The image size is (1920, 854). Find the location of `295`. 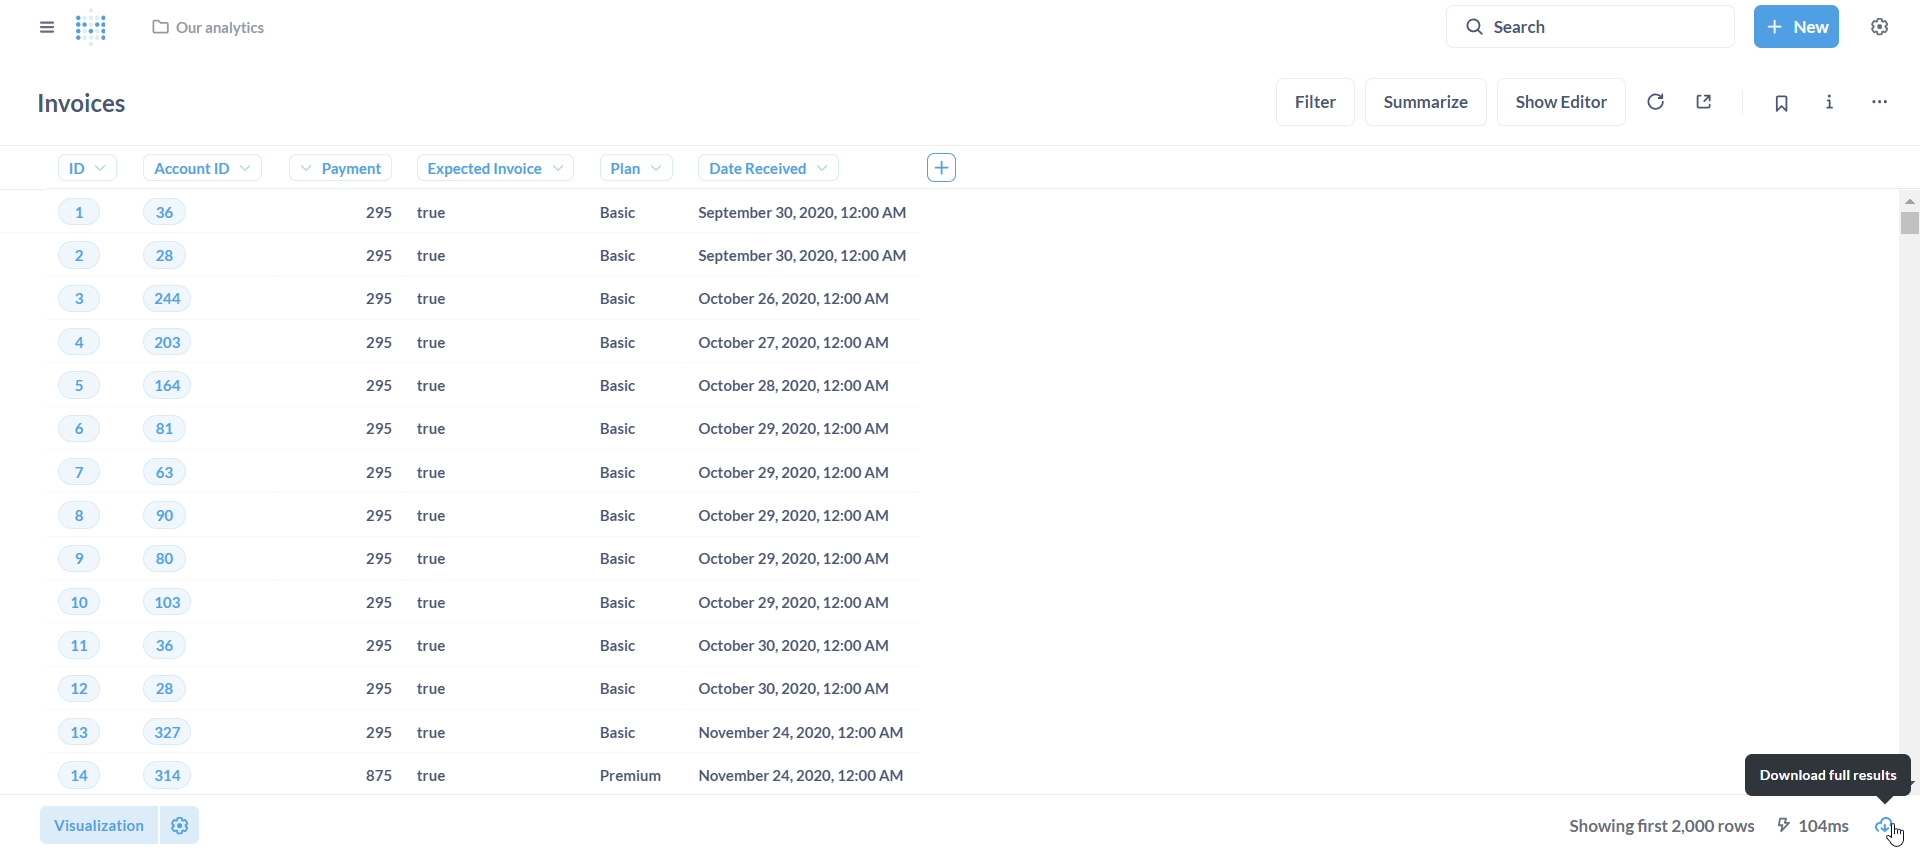

295 is located at coordinates (379, 687).